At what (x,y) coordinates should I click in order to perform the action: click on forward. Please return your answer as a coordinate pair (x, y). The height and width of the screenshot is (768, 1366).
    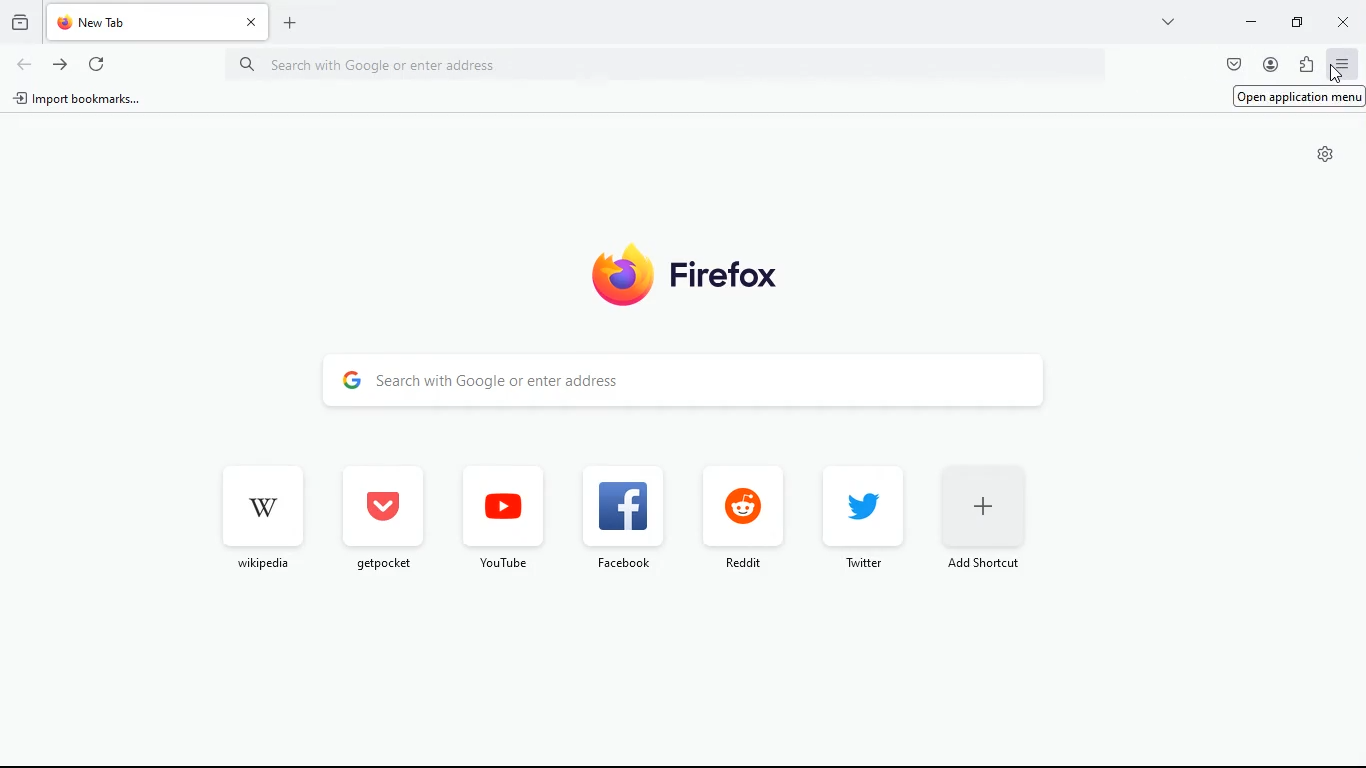
    Looking at the image, I should click on (61, 66).